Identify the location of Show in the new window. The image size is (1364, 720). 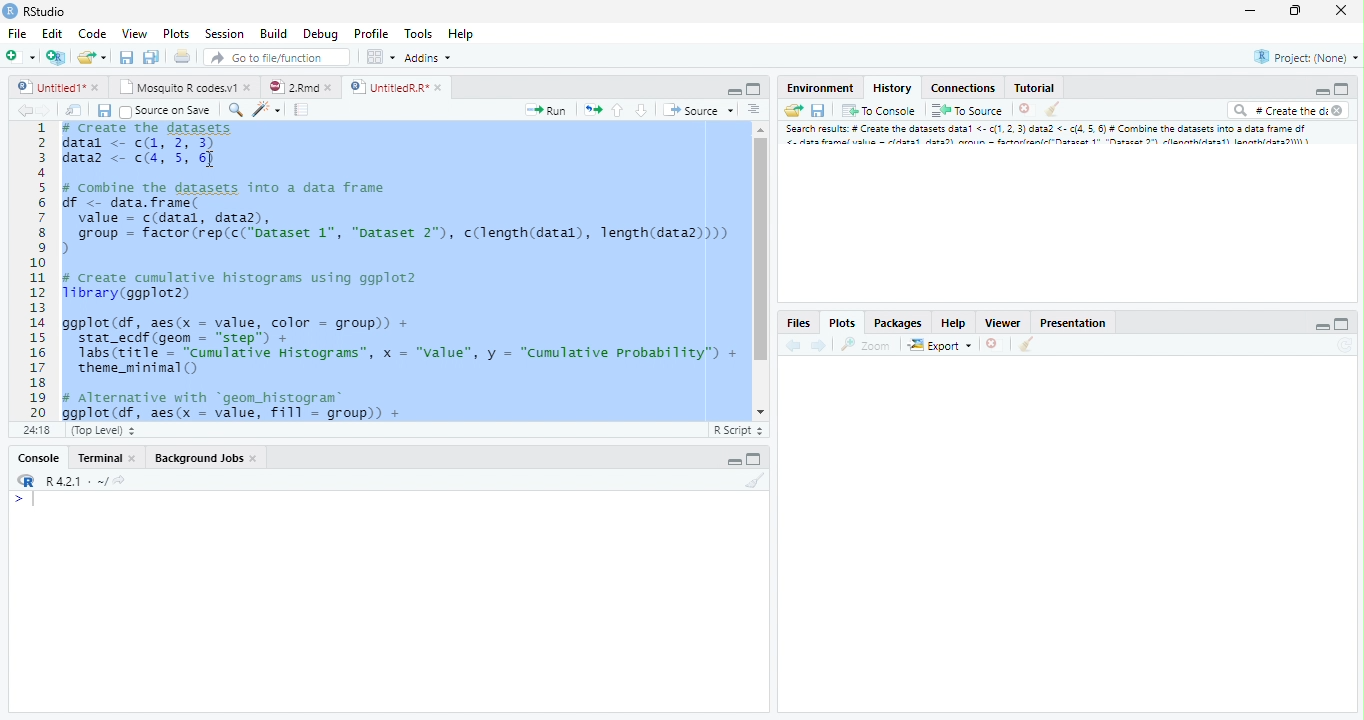
(72, 110).